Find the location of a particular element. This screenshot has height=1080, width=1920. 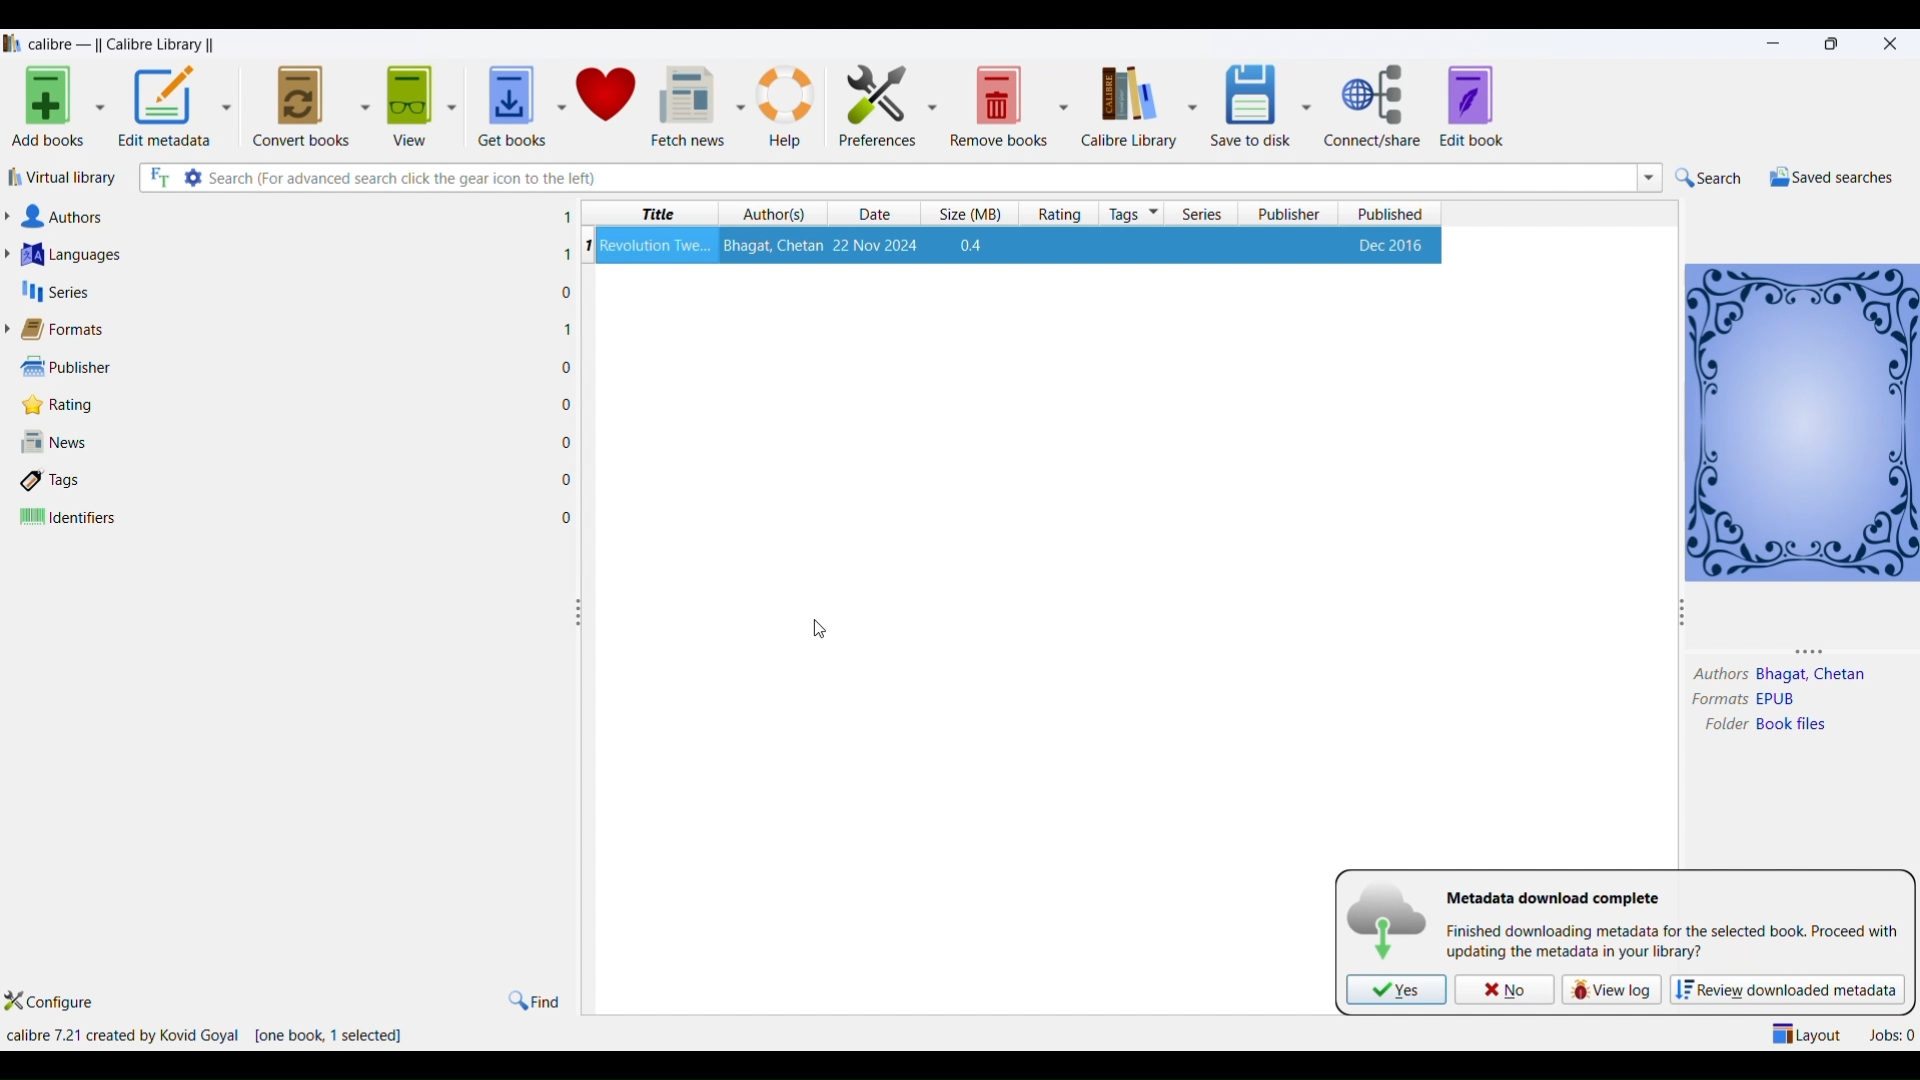

get books is located at coordinates (505, 100).